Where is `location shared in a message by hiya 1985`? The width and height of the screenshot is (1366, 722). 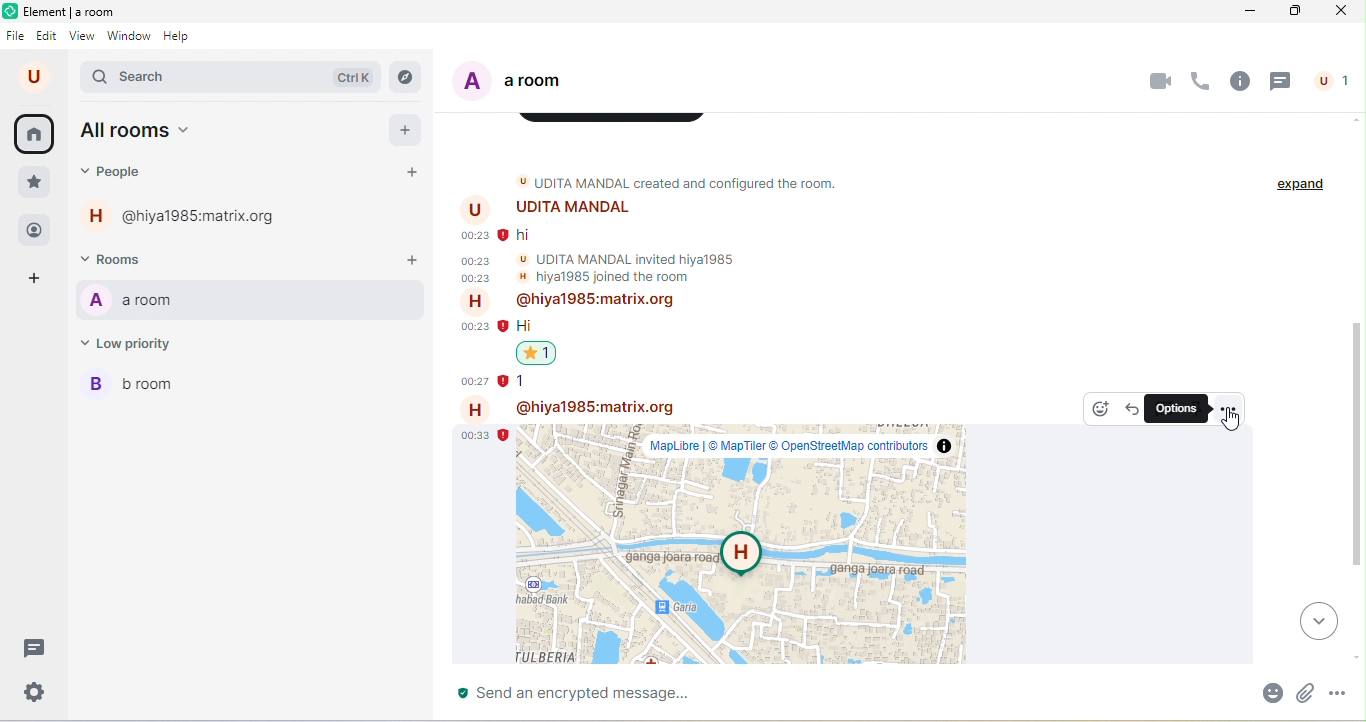 location shared in a message by hiya 1985 is located at coordinates (748, 535).